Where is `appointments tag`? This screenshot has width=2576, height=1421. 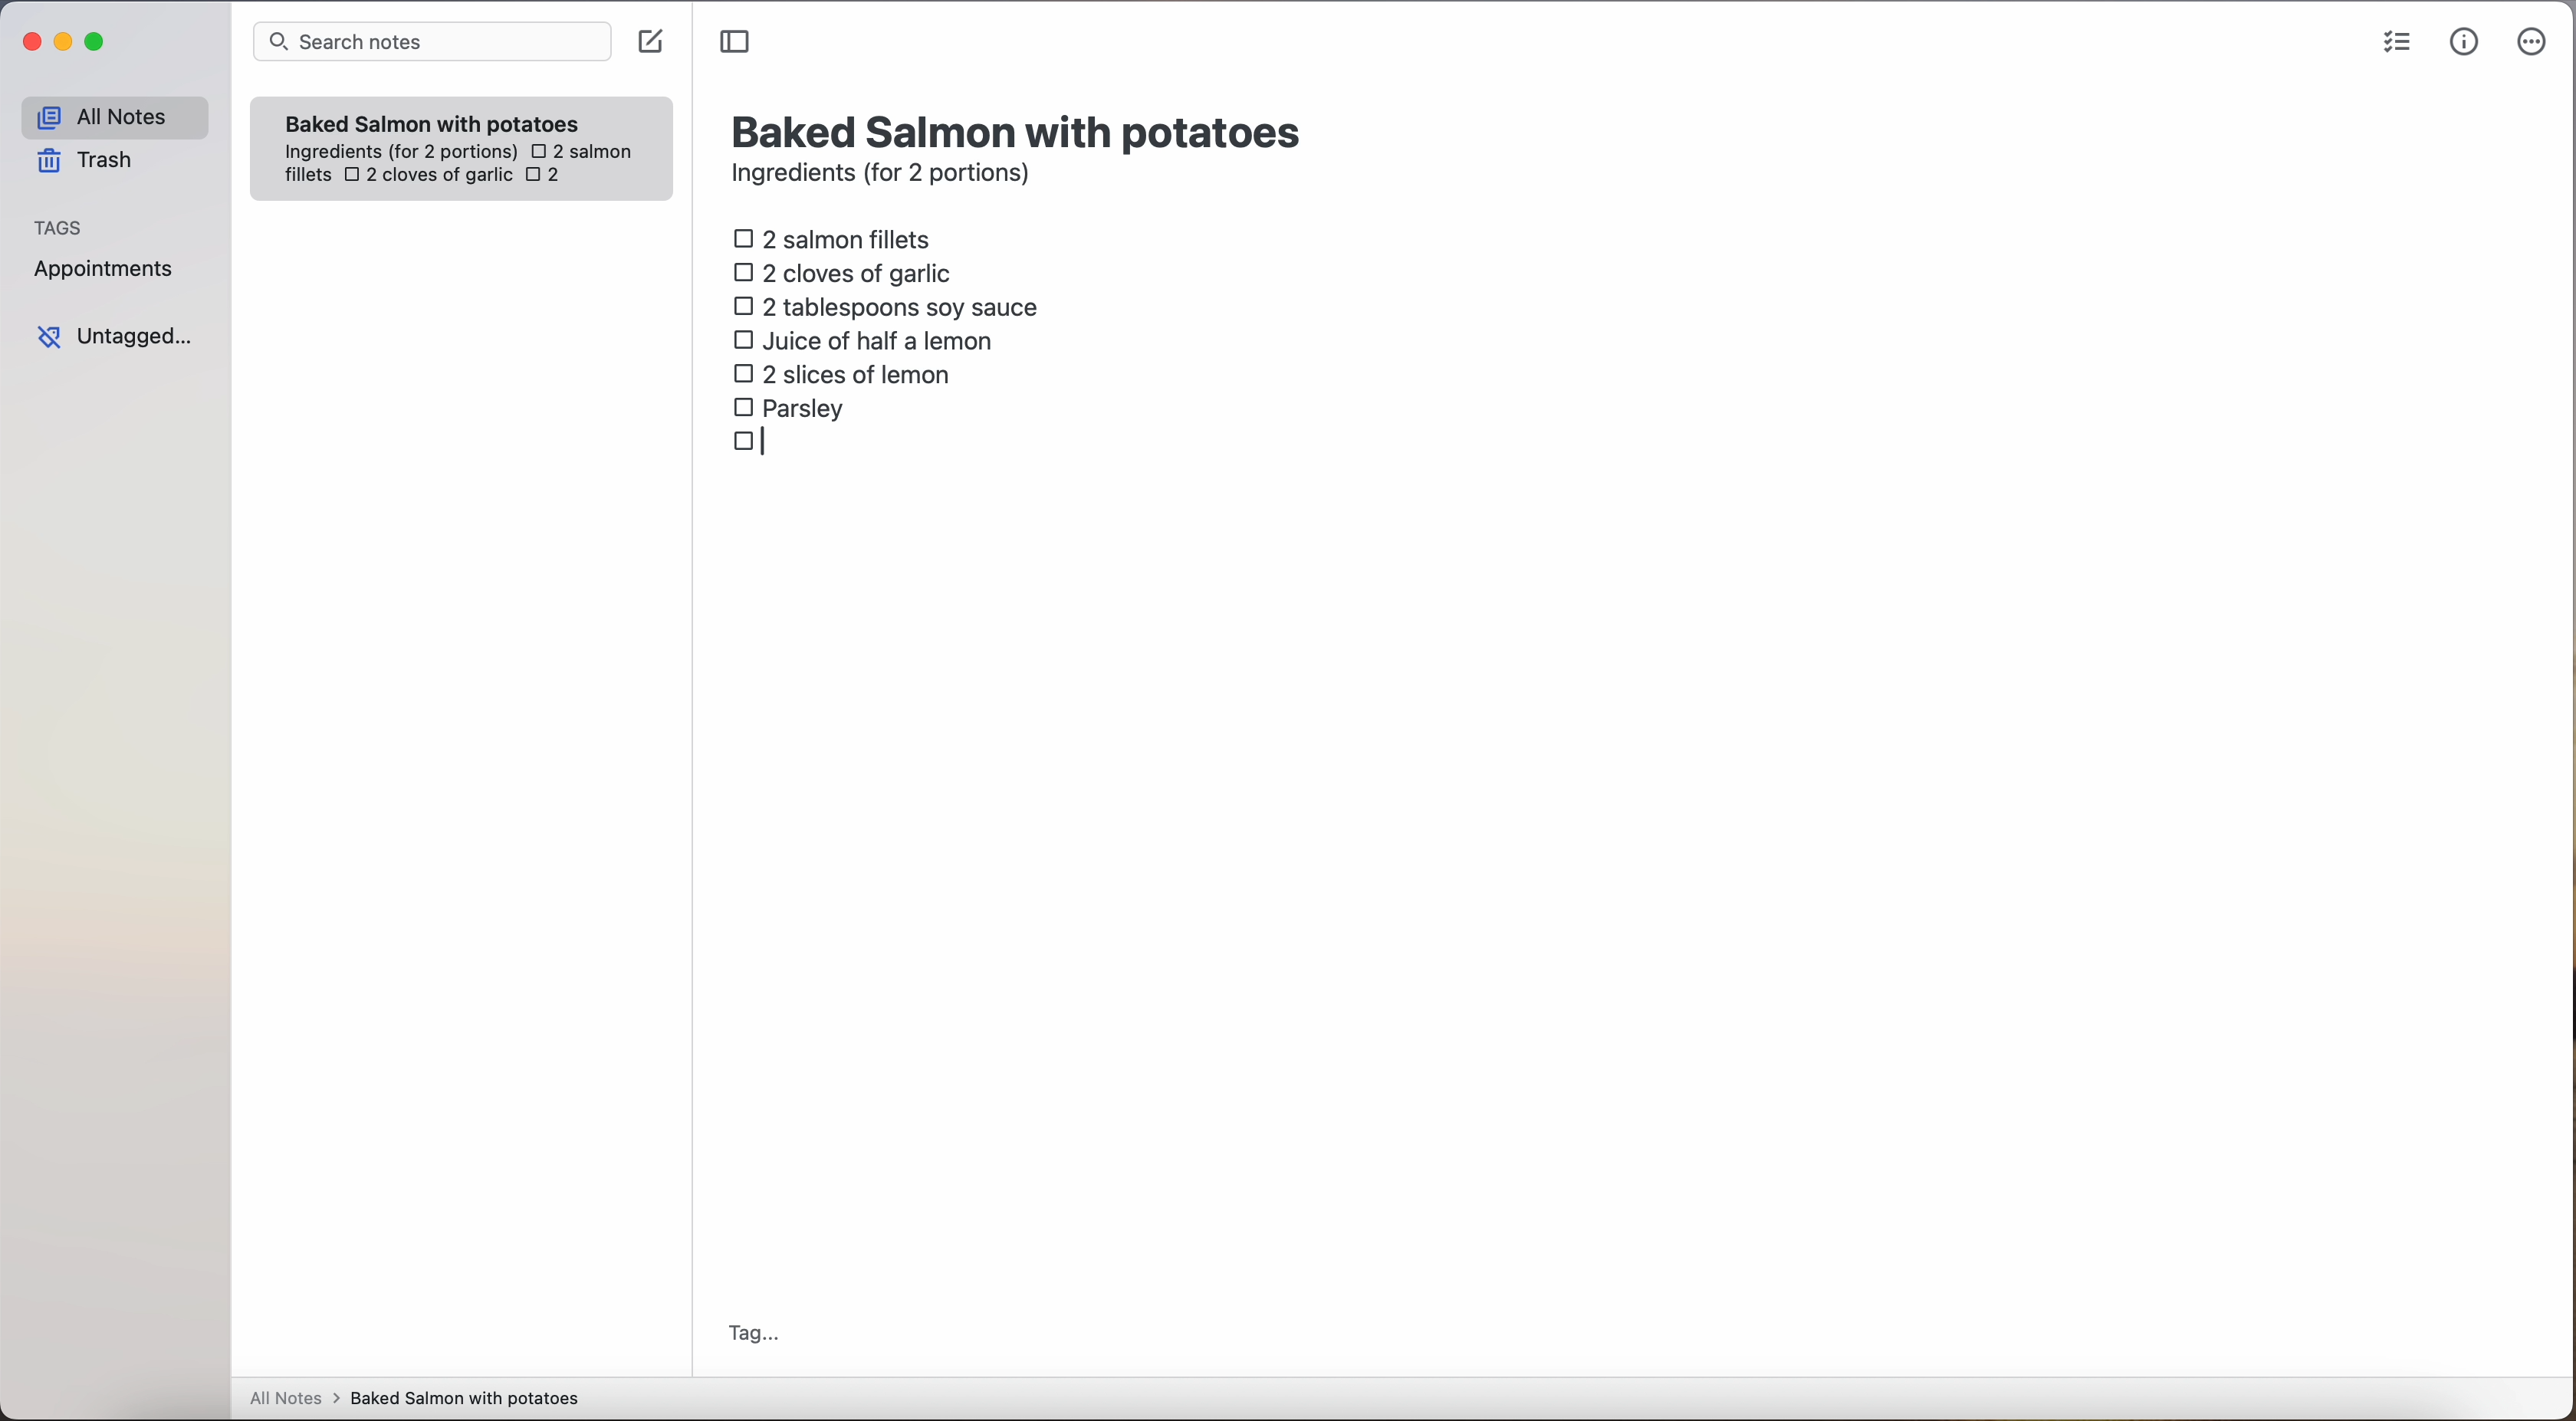
appointments tag is located at coordinates (106, 265).